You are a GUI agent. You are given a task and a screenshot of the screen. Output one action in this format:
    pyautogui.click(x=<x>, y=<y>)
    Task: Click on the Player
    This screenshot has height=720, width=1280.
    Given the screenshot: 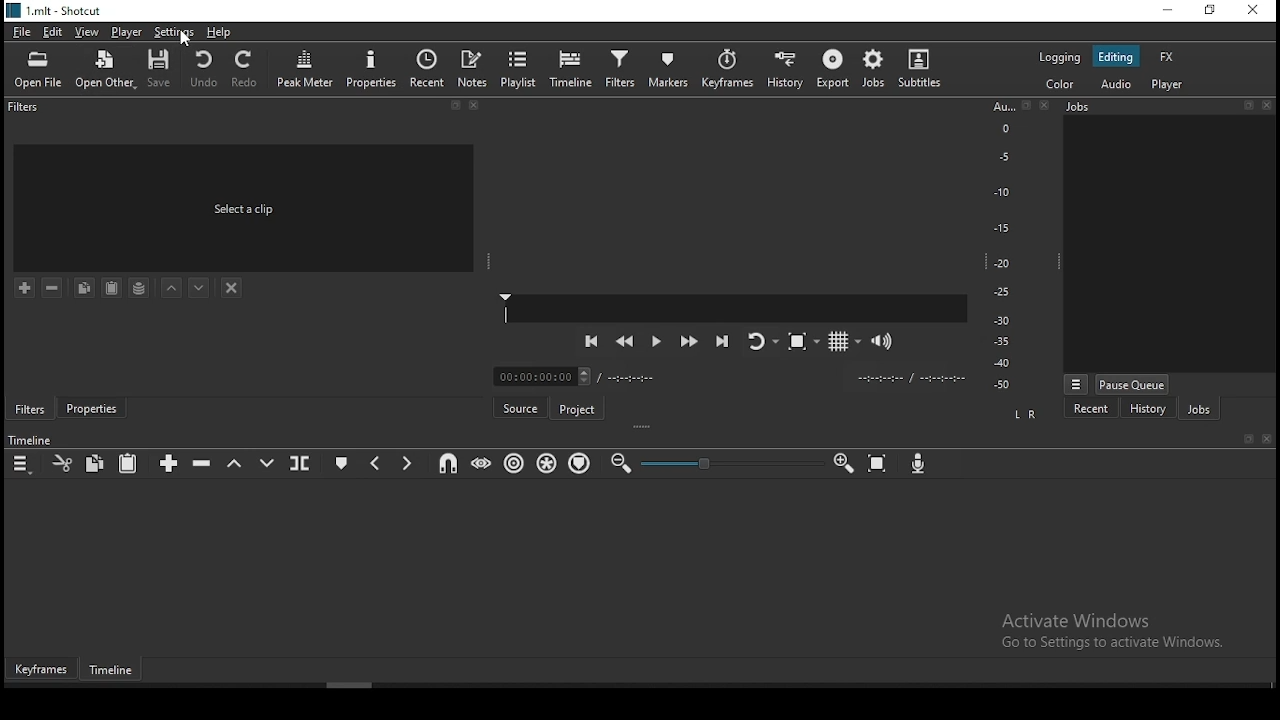 What is the action you would take?
    pyautogui.click(x=736, y=308)
    